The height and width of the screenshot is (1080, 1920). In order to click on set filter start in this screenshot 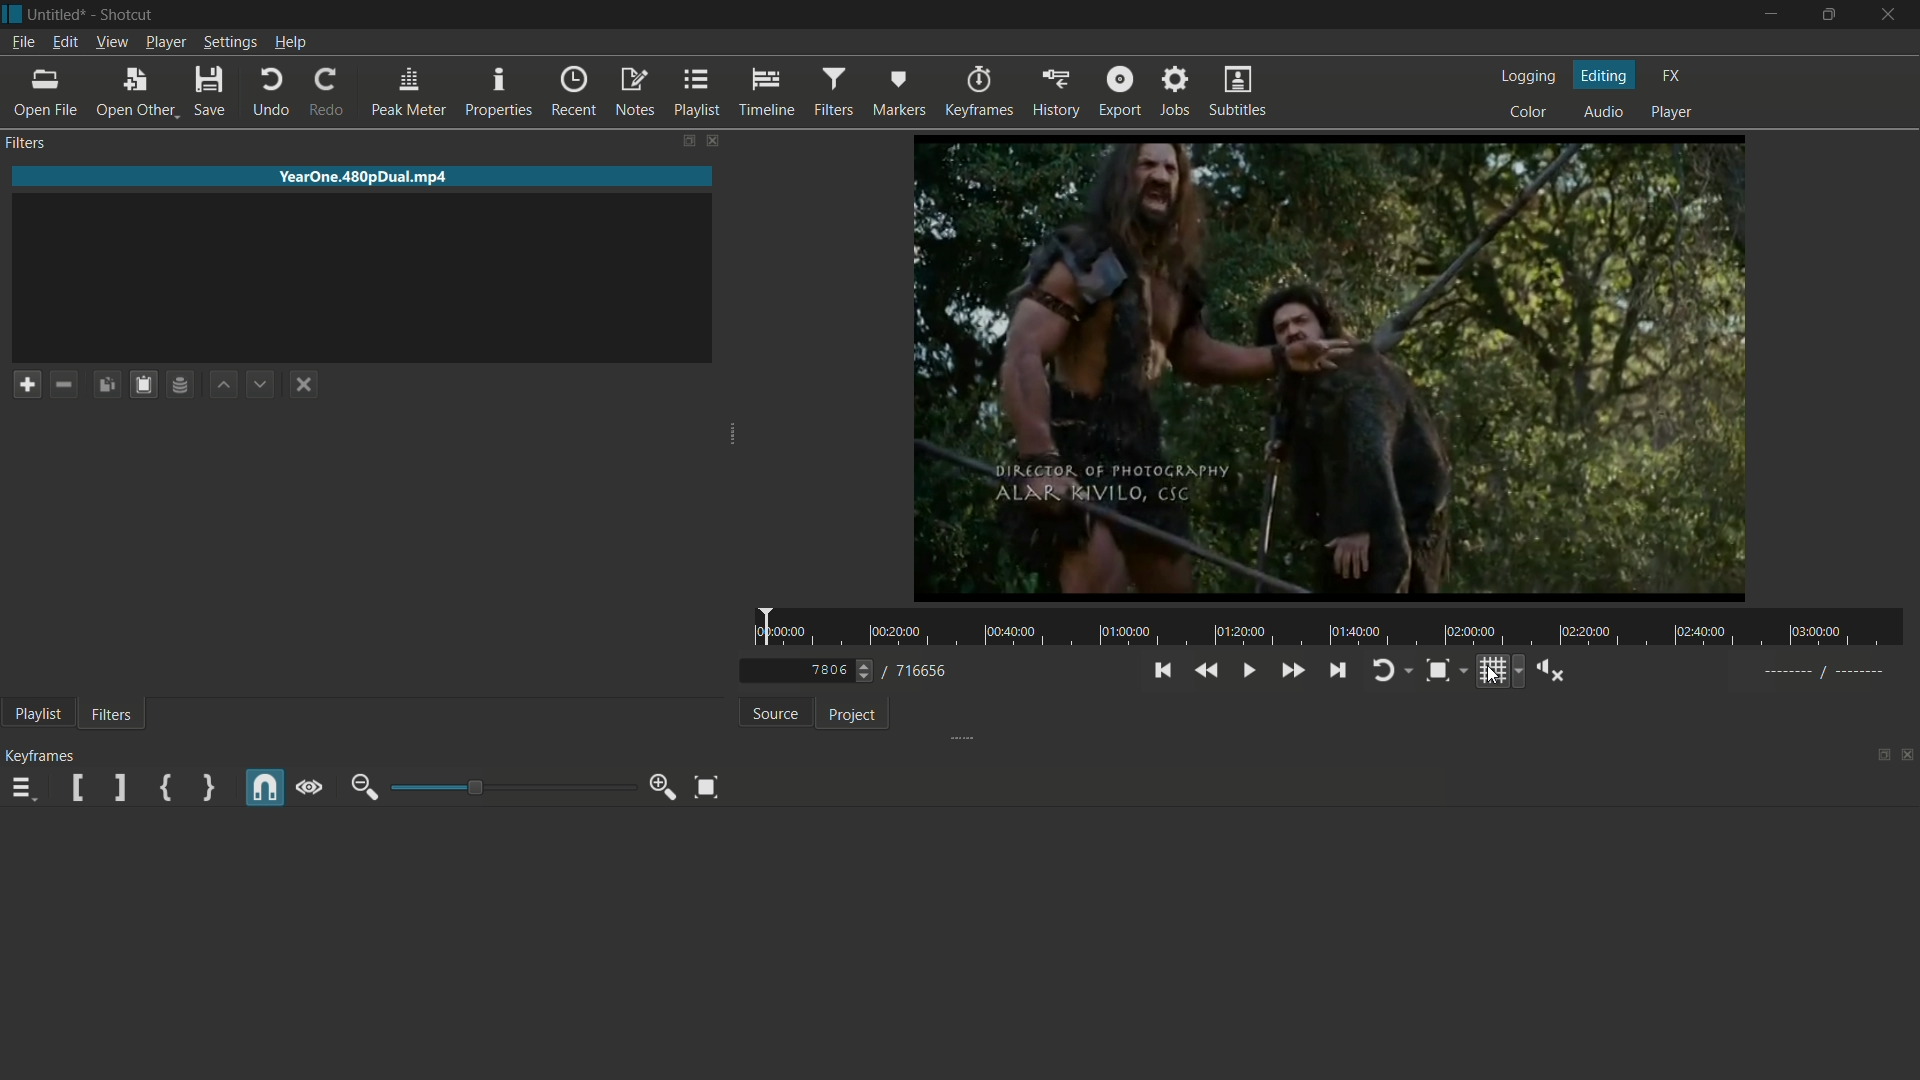, I will do `click(77, 787)`.